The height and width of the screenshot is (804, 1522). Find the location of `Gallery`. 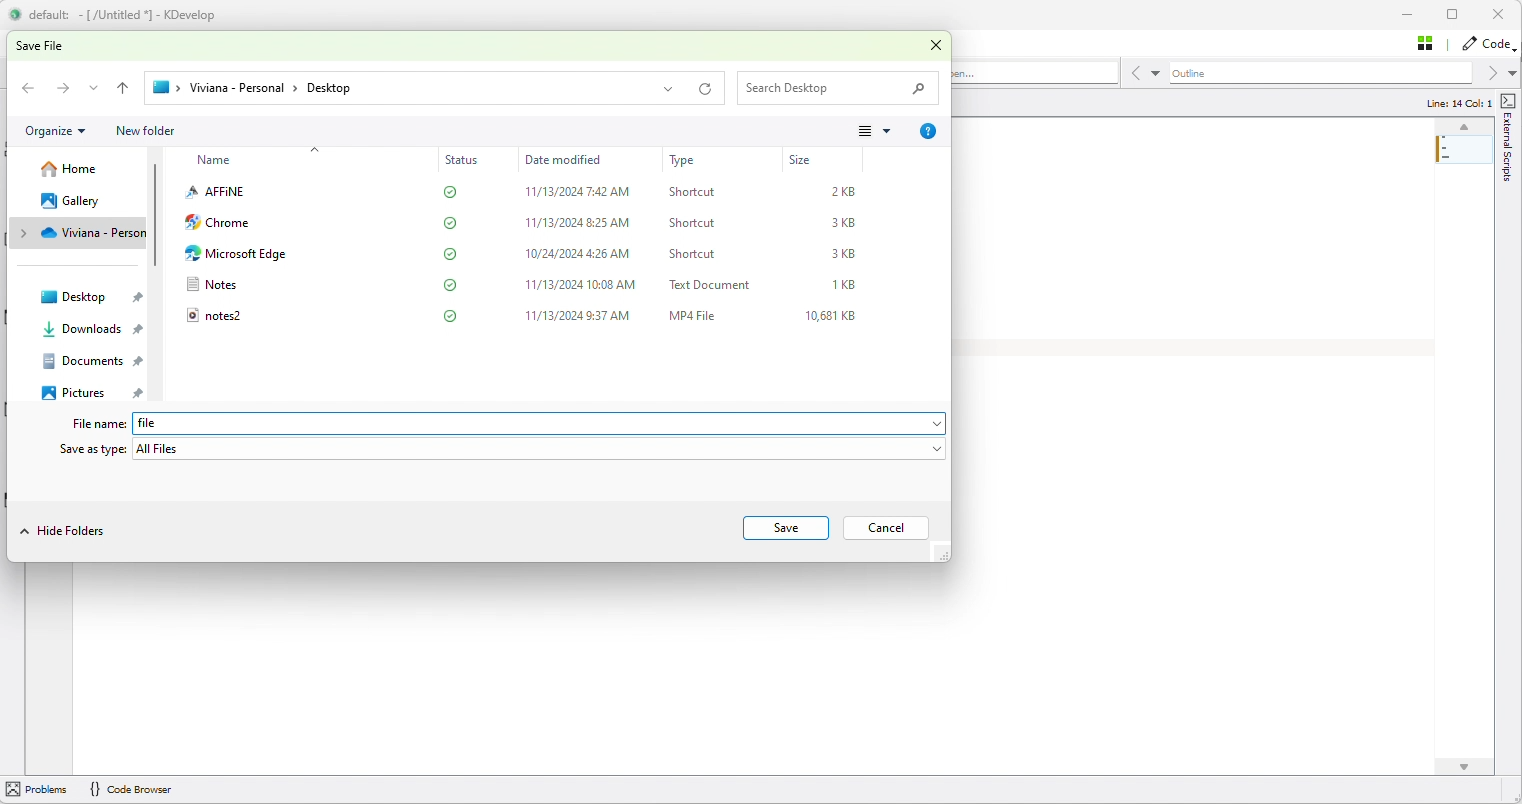

Gallery is located at coordinates (82, 202).